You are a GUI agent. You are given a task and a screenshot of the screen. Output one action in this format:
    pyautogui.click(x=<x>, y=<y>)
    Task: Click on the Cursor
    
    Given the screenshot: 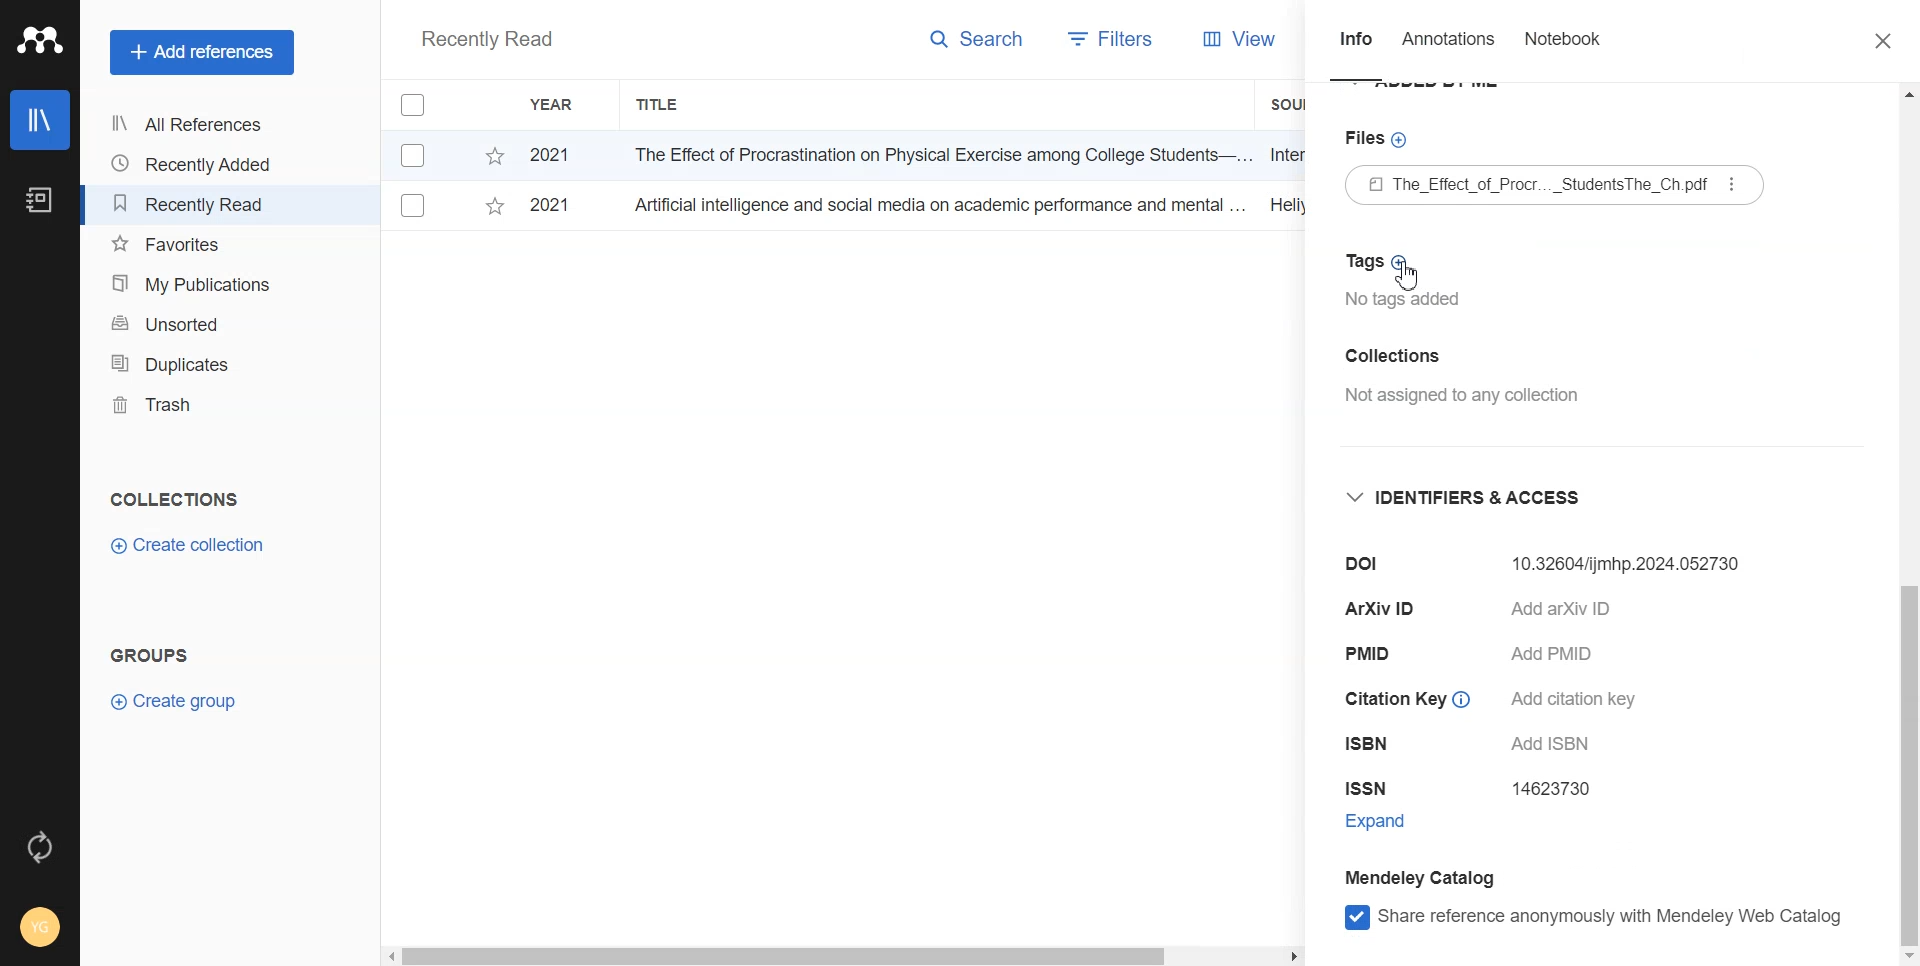 What is the action you would take?
    pyautogui.click(x=1415, y=277)
    